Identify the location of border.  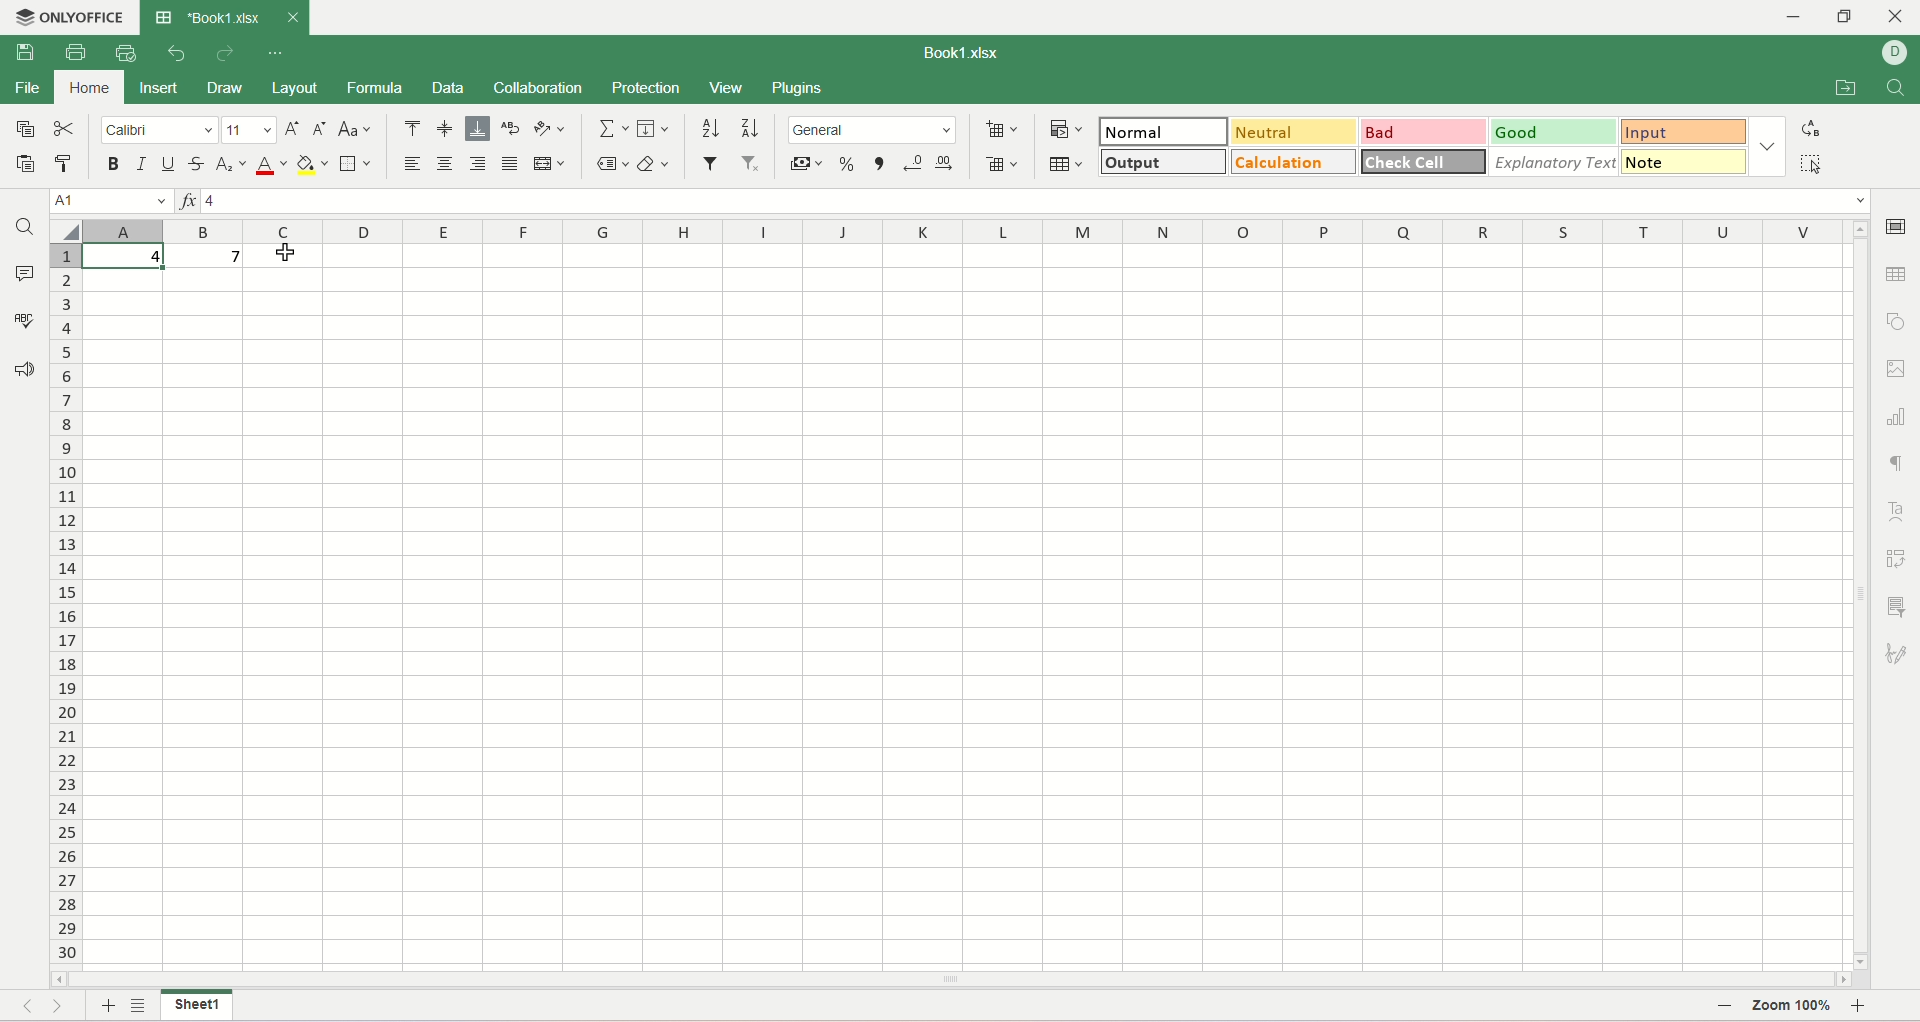
(357, 163).